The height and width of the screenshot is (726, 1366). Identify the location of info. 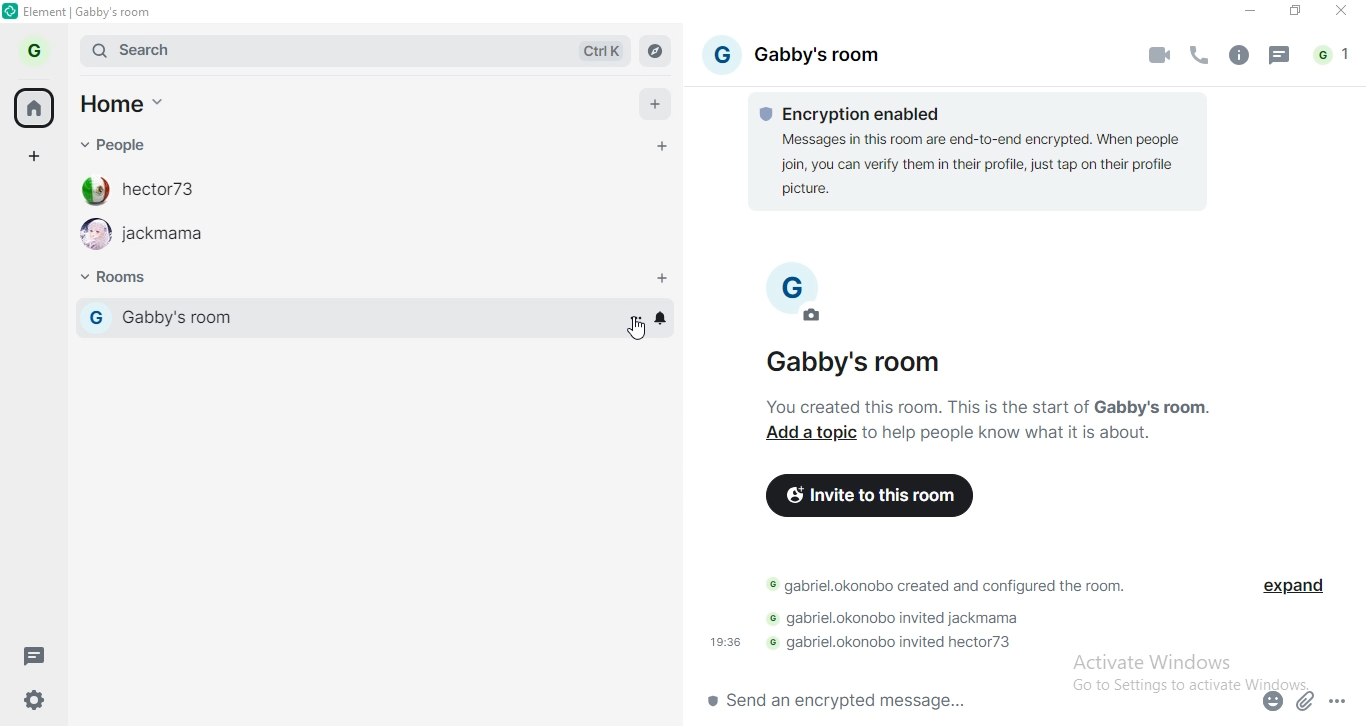
(1239, 56).